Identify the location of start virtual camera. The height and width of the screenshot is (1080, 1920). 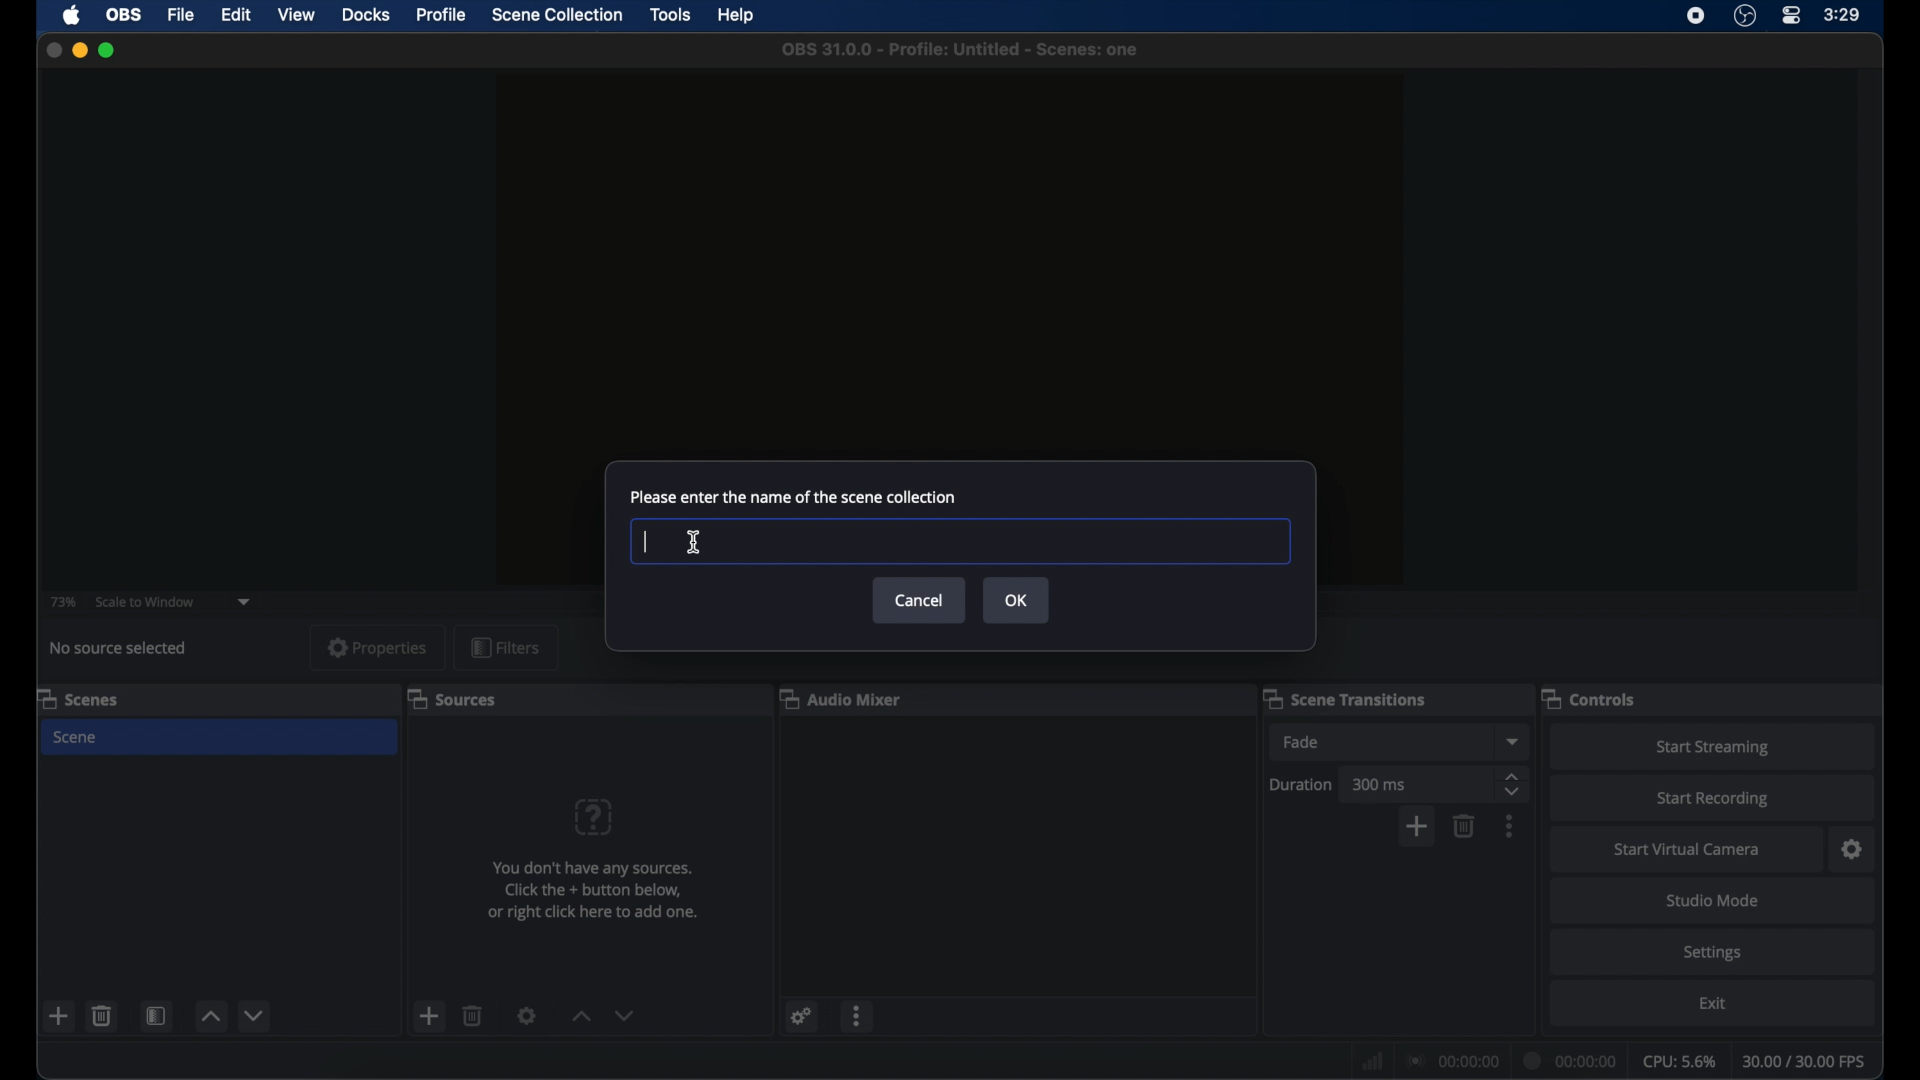
(1685, 850).